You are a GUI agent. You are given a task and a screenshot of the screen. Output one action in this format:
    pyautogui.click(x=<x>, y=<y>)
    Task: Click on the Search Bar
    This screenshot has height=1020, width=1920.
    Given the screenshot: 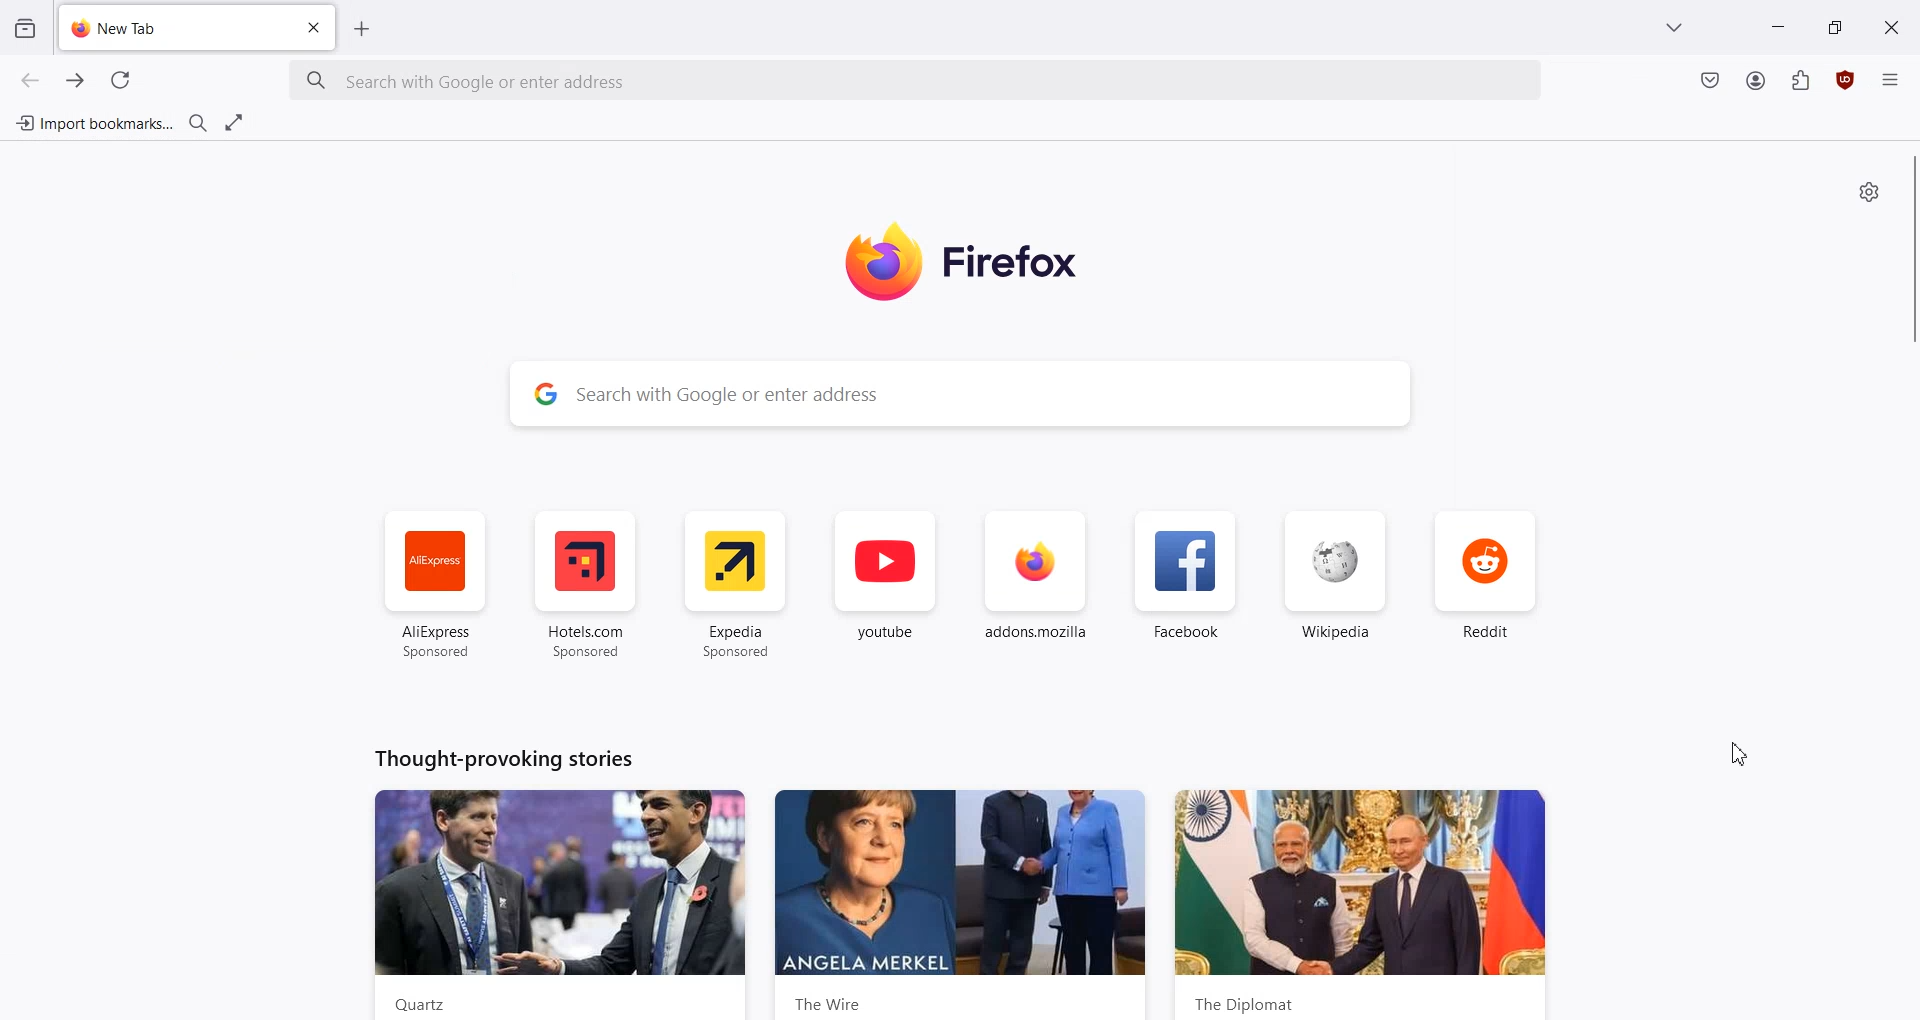 What is the action you would take?
    pyautogui.click(x=917, y=81)
    